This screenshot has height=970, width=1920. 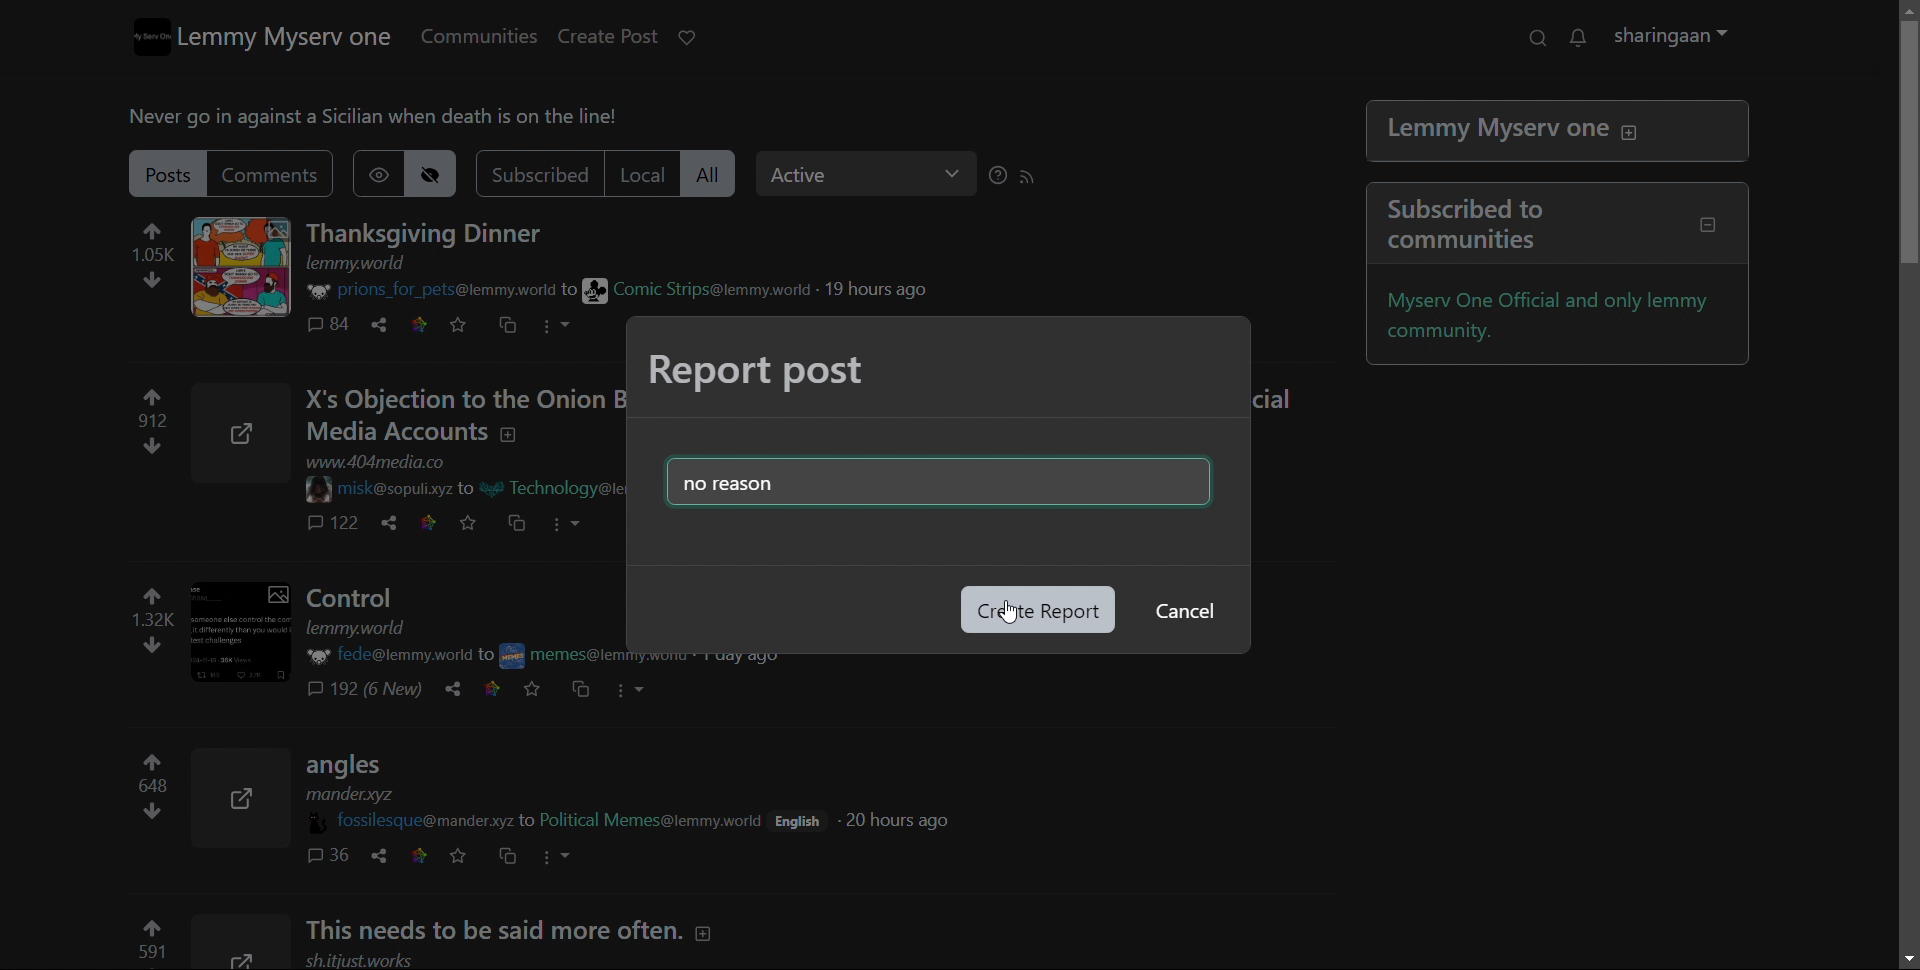 What do you see at coordinates (722, 175) in the screenshot?
I see `all` at bounding box center [722, 175].